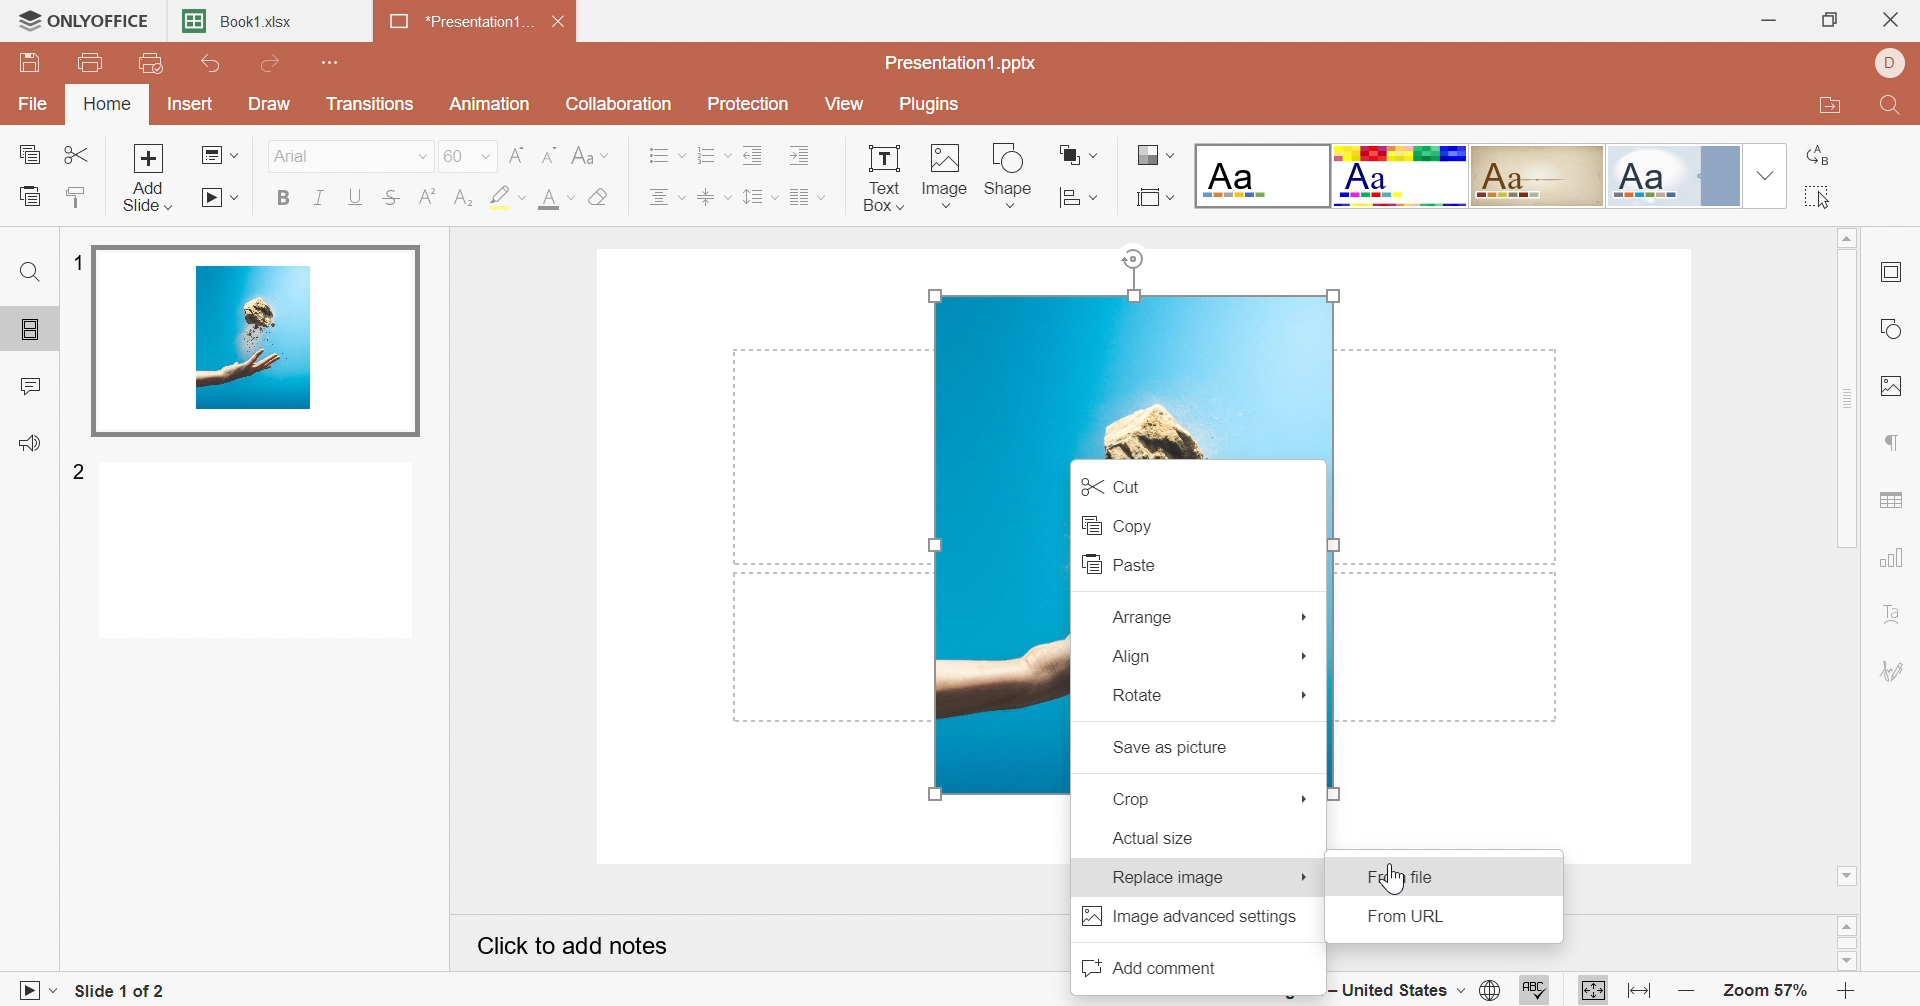  I want to click on Actual Size, so click(1153, 839).